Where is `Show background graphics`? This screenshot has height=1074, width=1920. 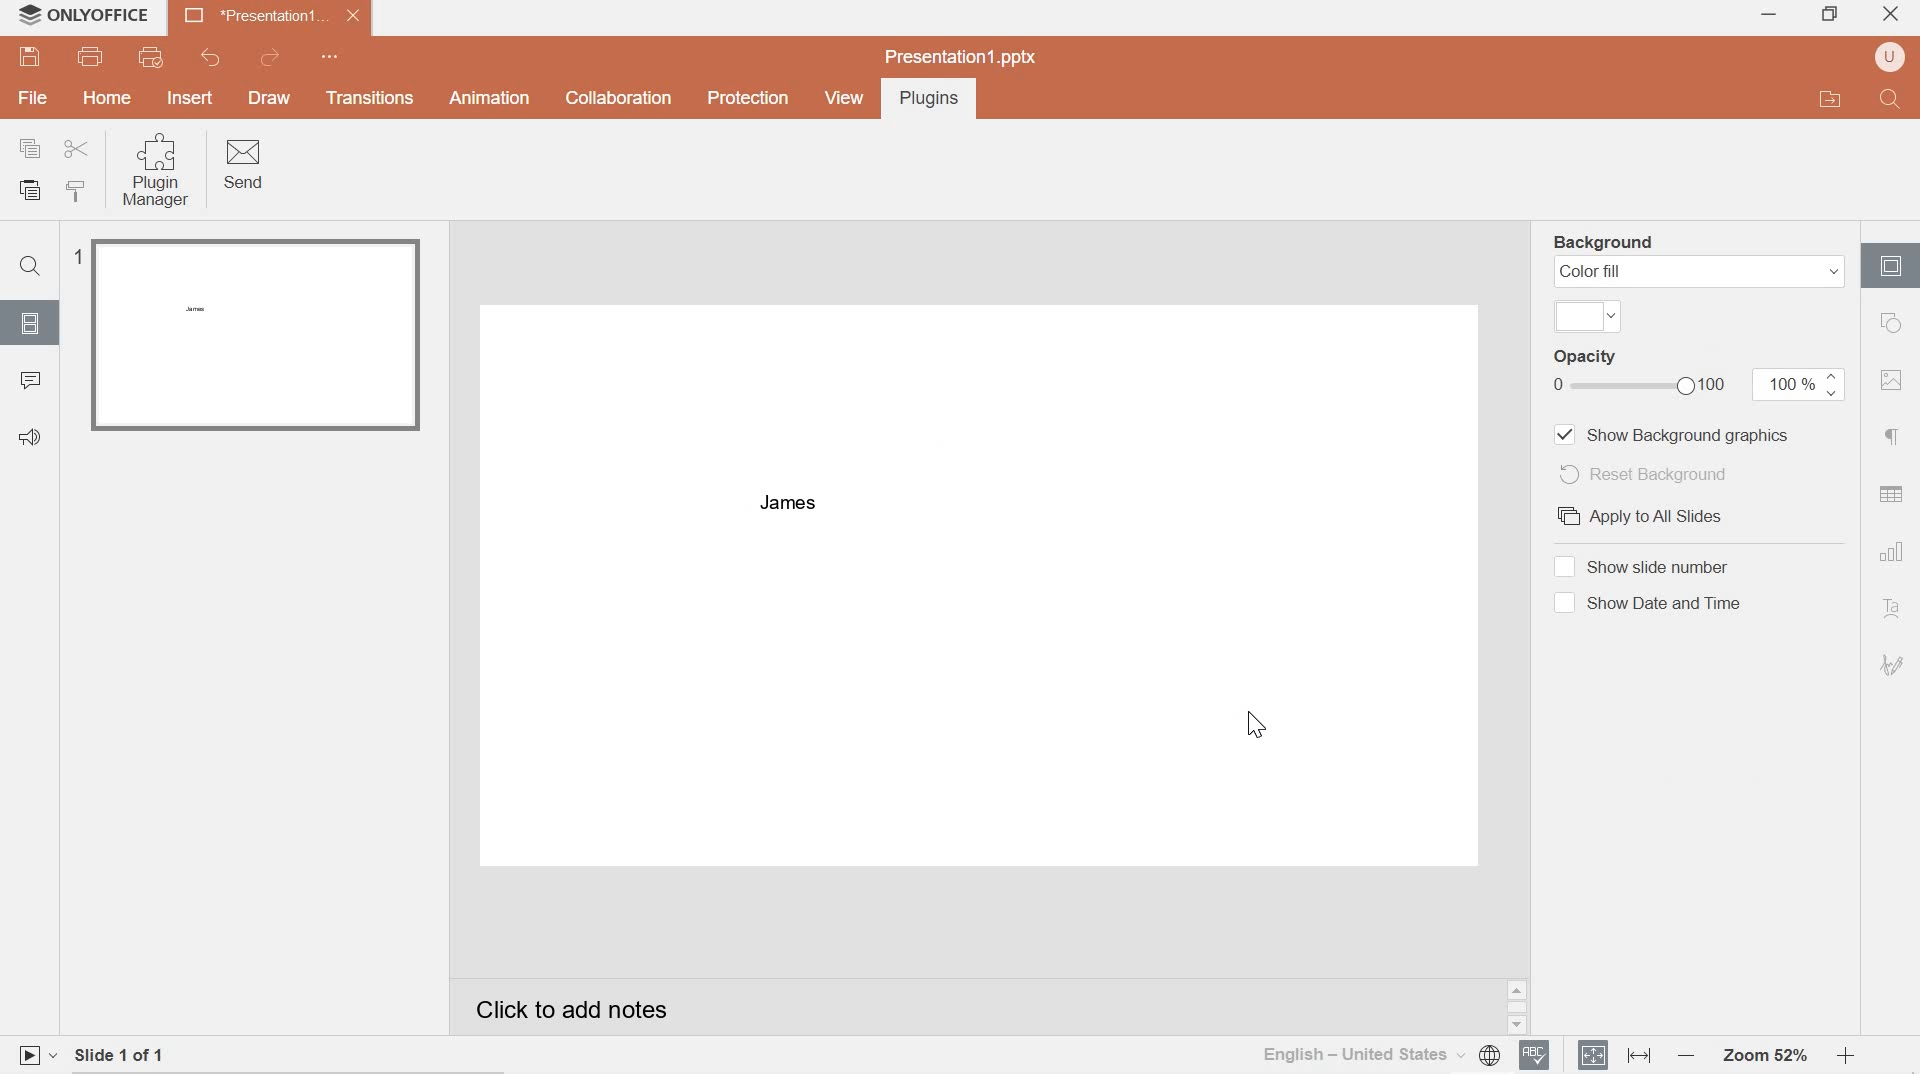
Show background graphics is located at coordinates (1672, 435).